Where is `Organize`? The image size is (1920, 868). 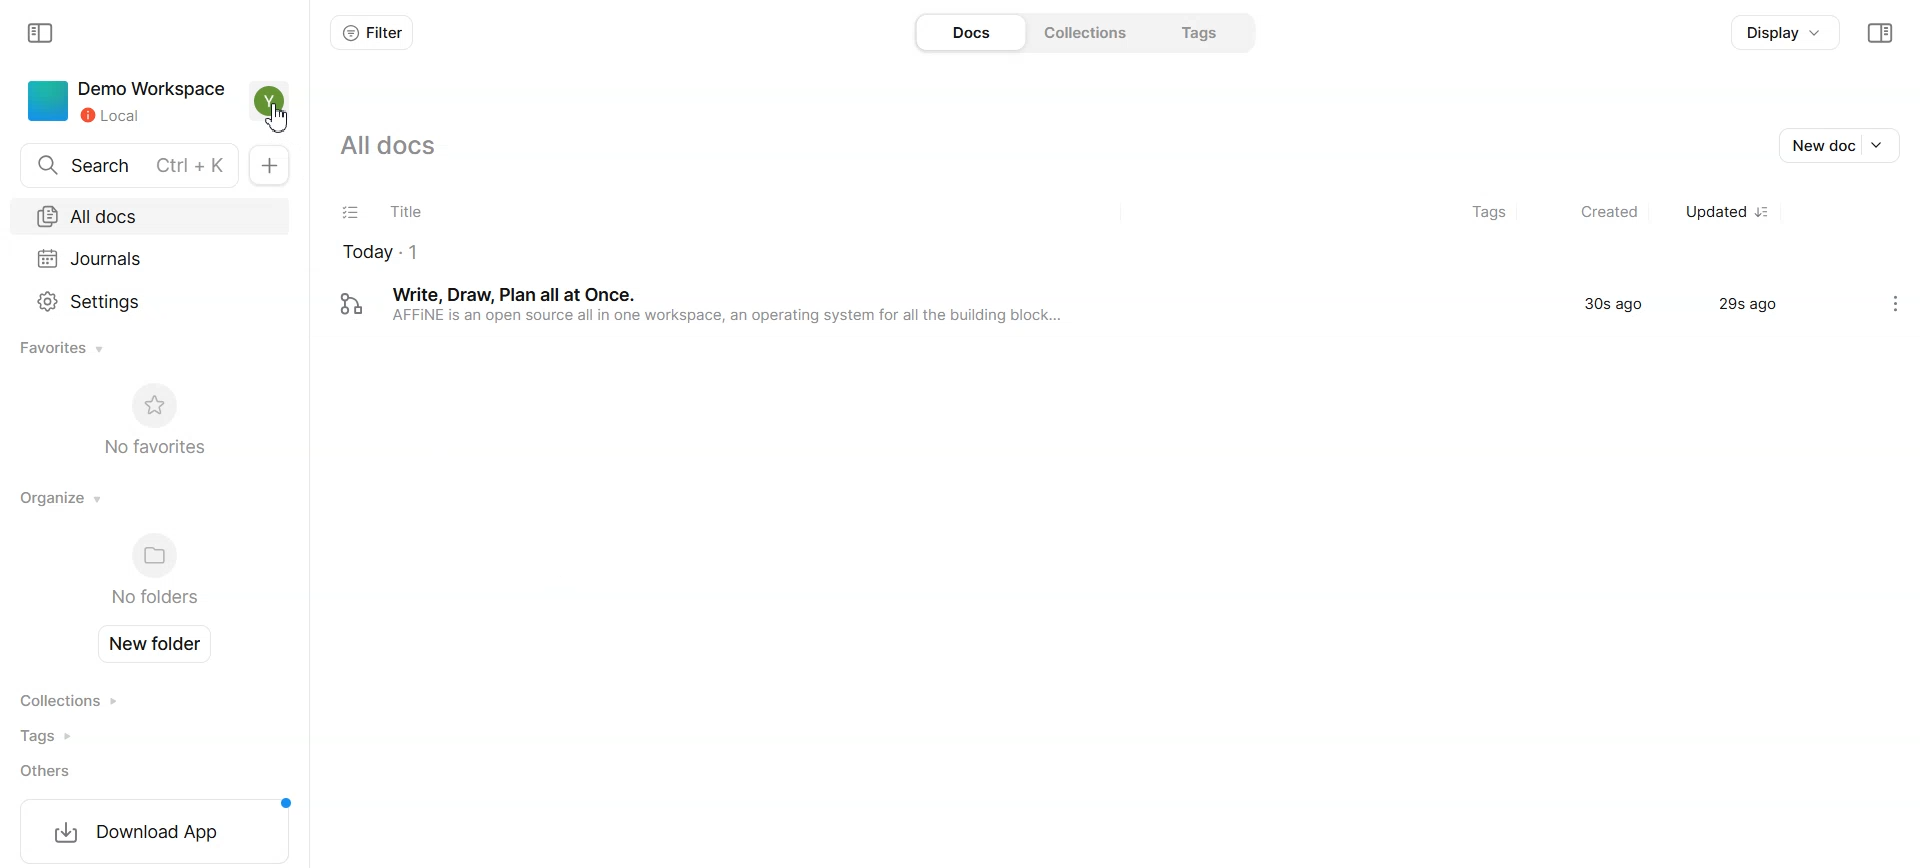 Organize is located at coordinates (62, 497).